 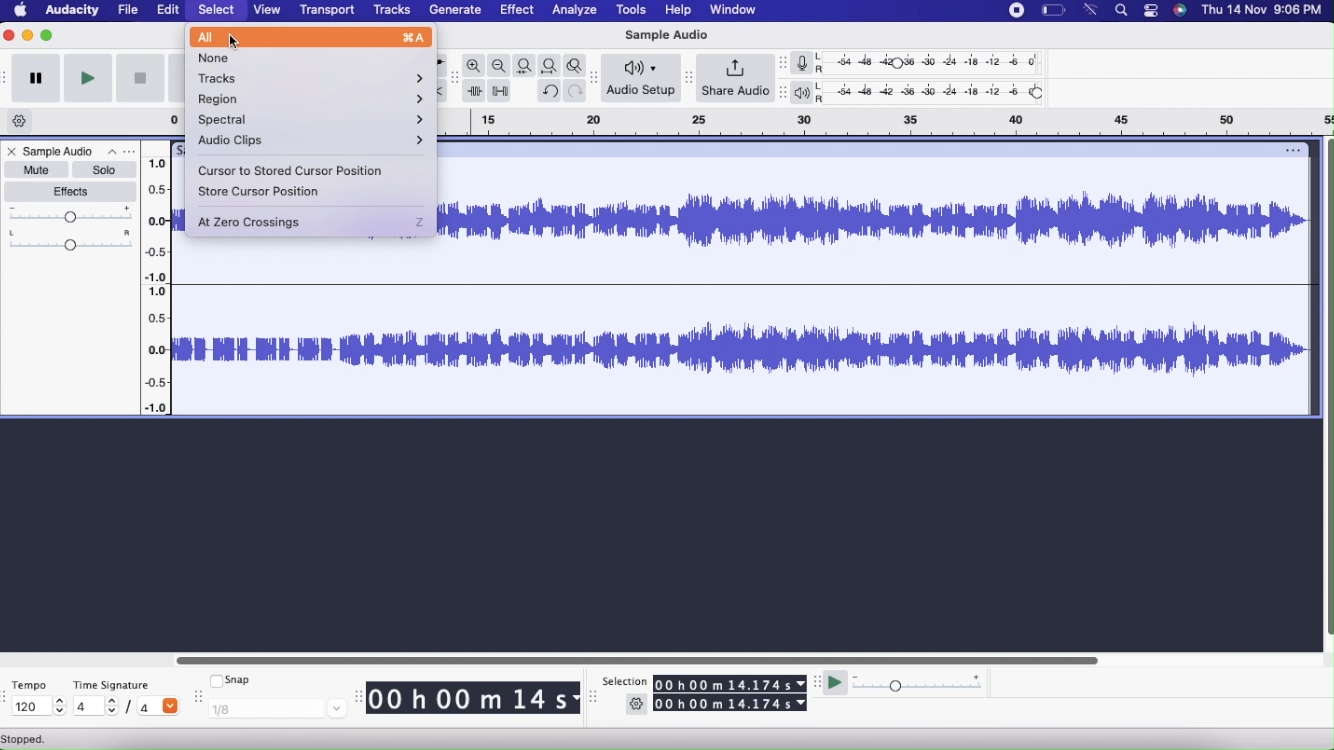 What do you see at coordinates (38, 171) in the screenshot?
I see `Mute` at bounding box center [38, 171].